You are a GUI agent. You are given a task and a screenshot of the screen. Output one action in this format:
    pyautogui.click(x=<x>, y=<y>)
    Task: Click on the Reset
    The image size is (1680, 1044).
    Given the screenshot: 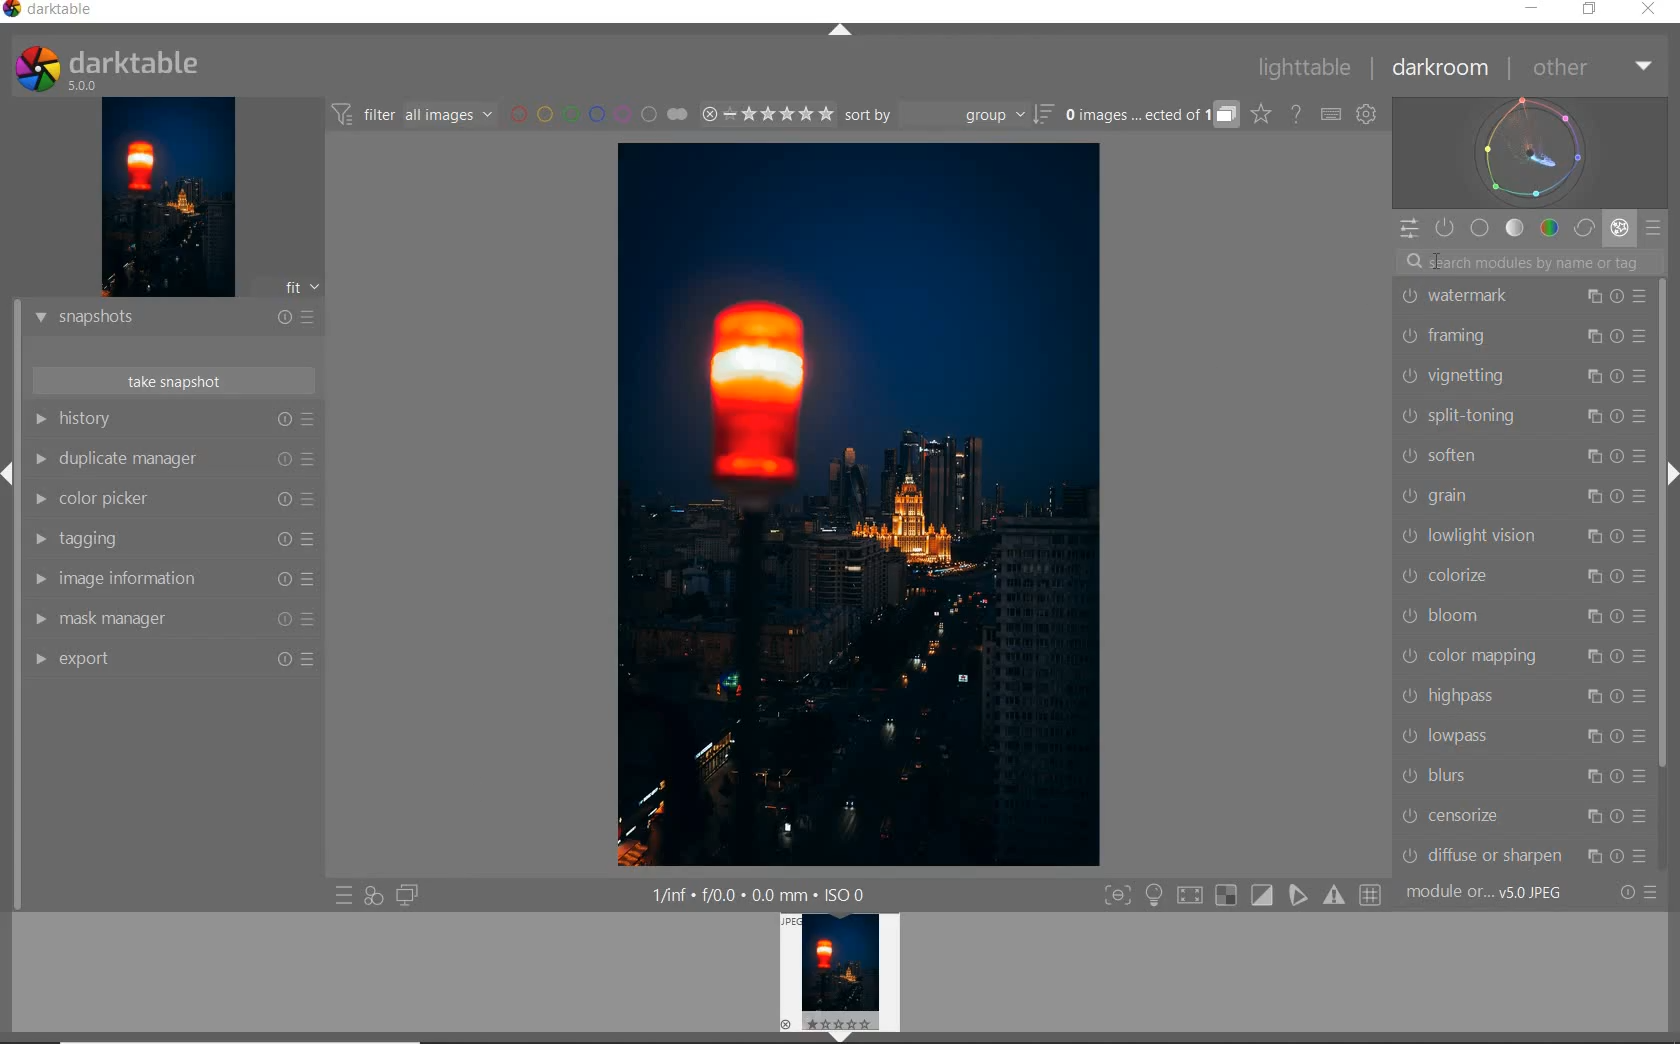 What is the action you would take?
    pyautogui.click(x=1618, y=575)
    